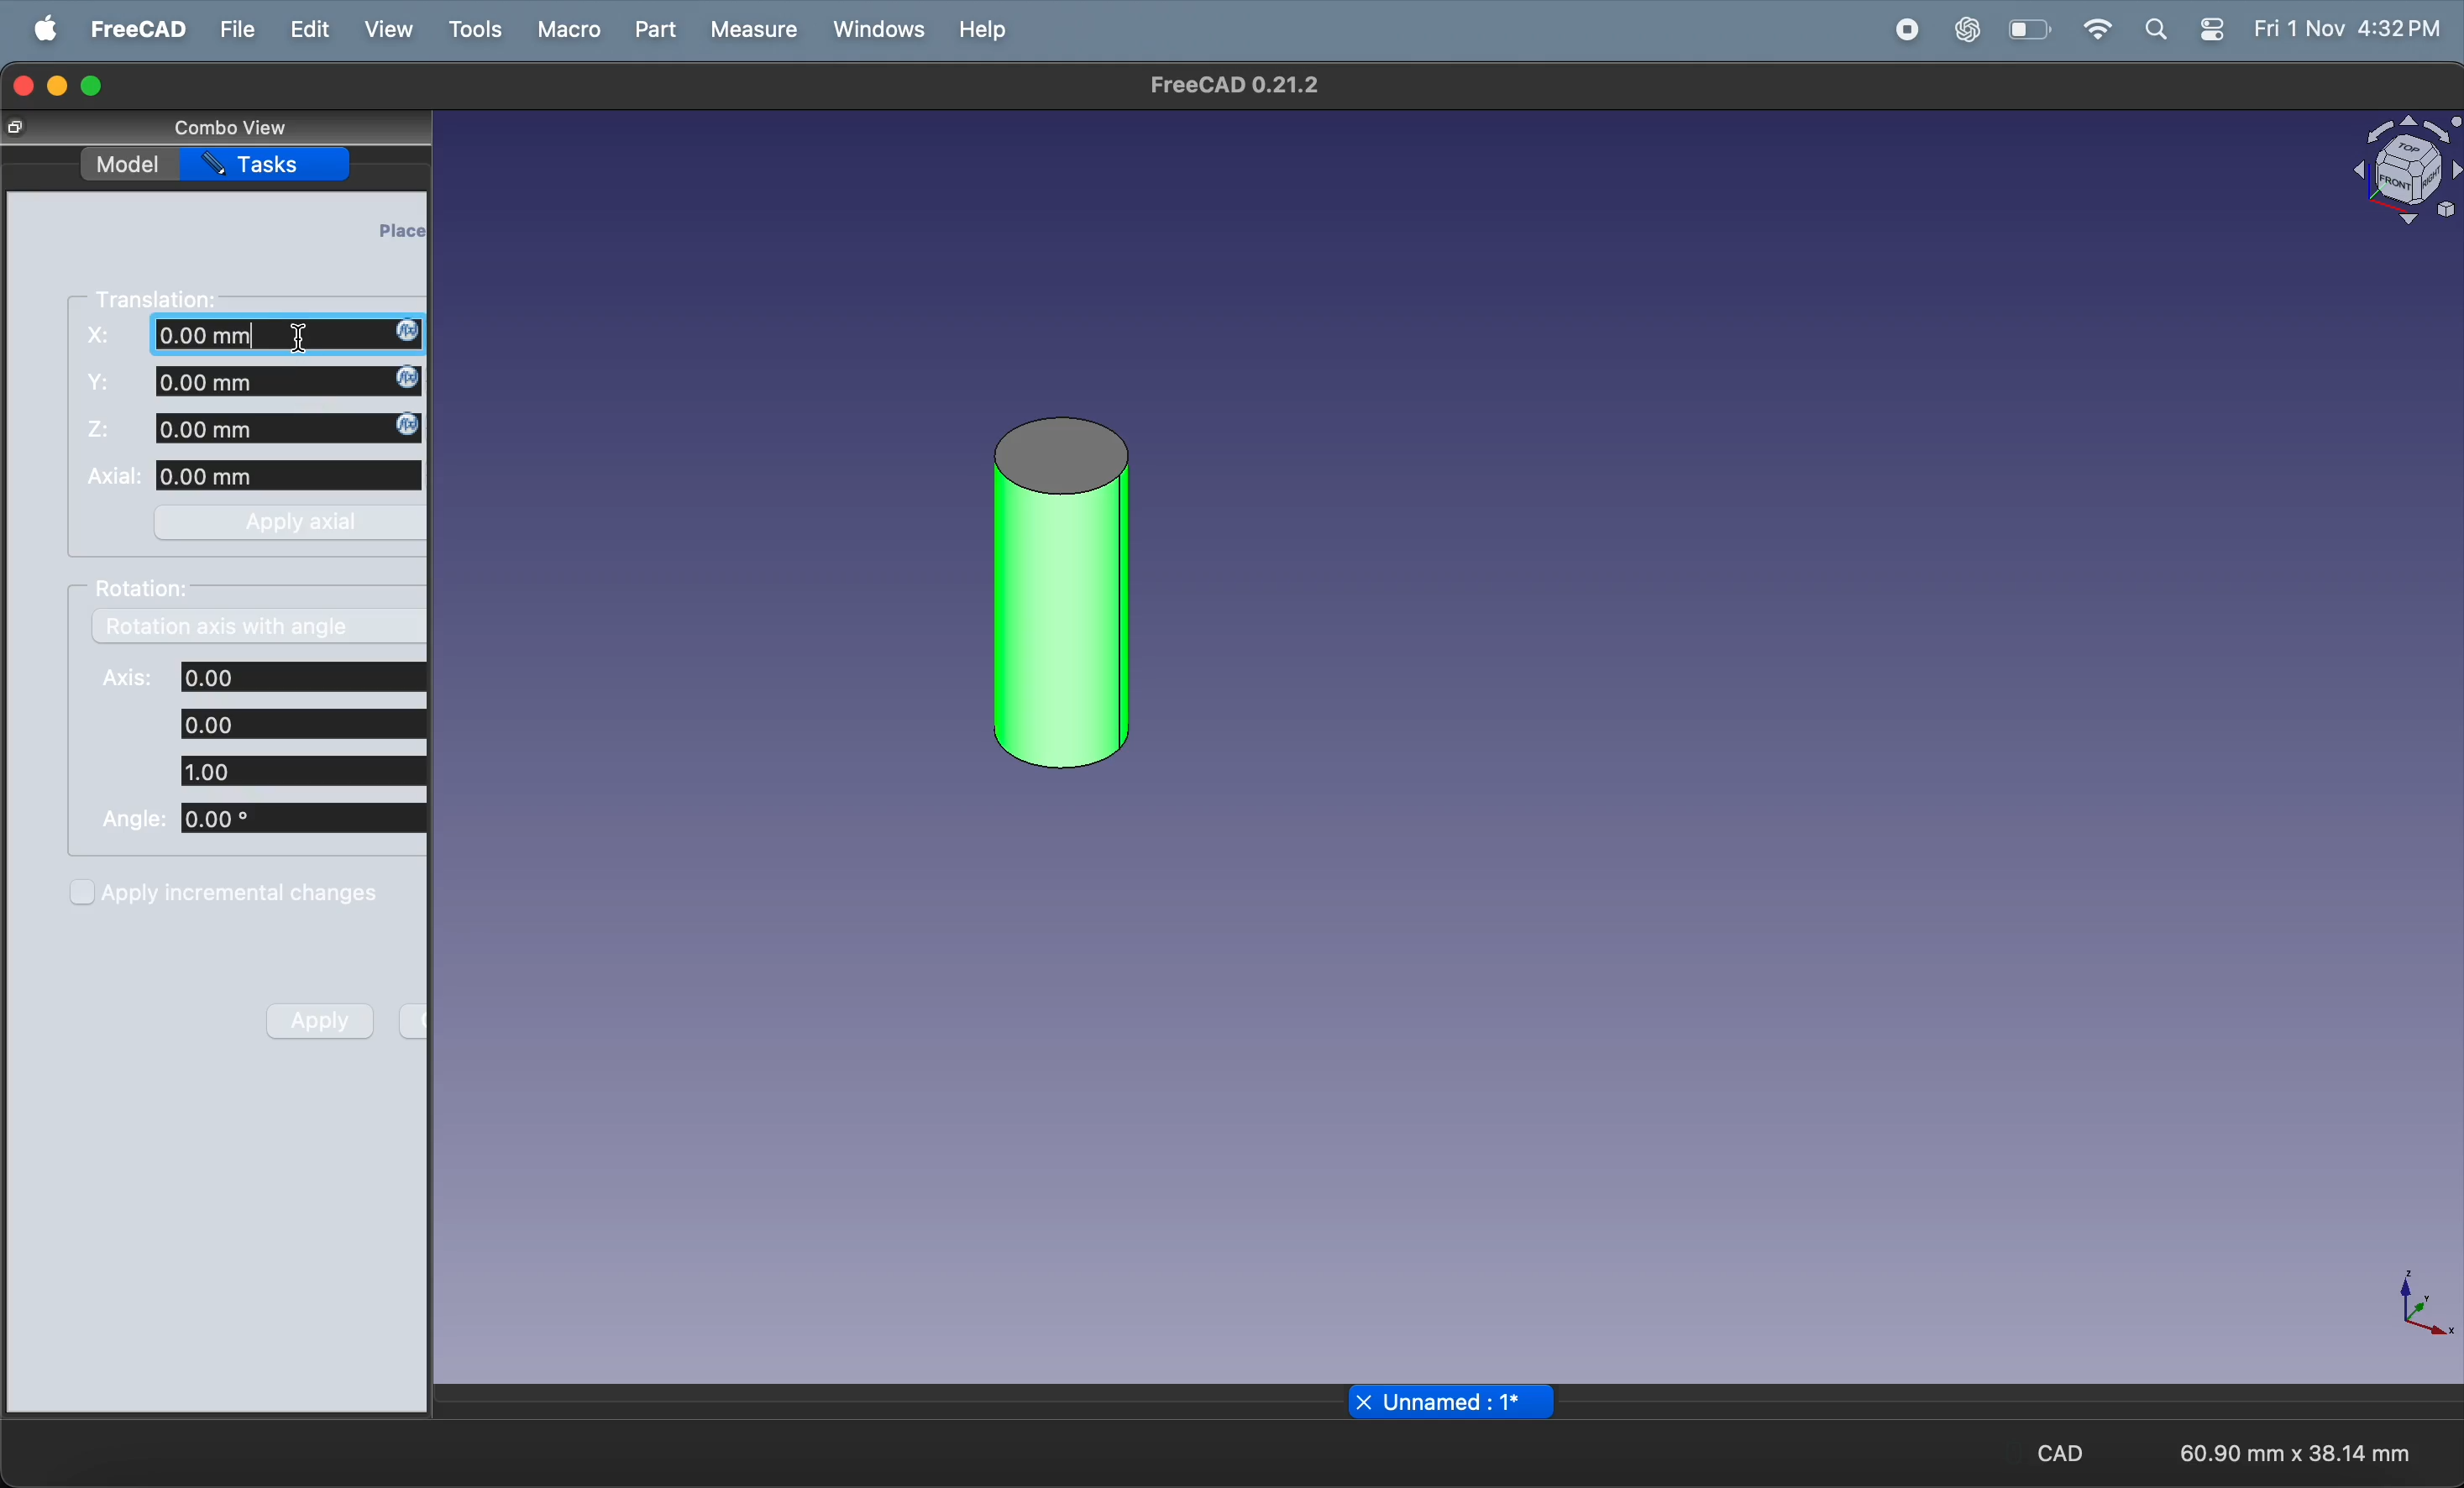 This screenshot has width=2464, height=1488. Describe the element at coordinates (305, 724) in the screenshot. I see `axis coordinates` at that location.